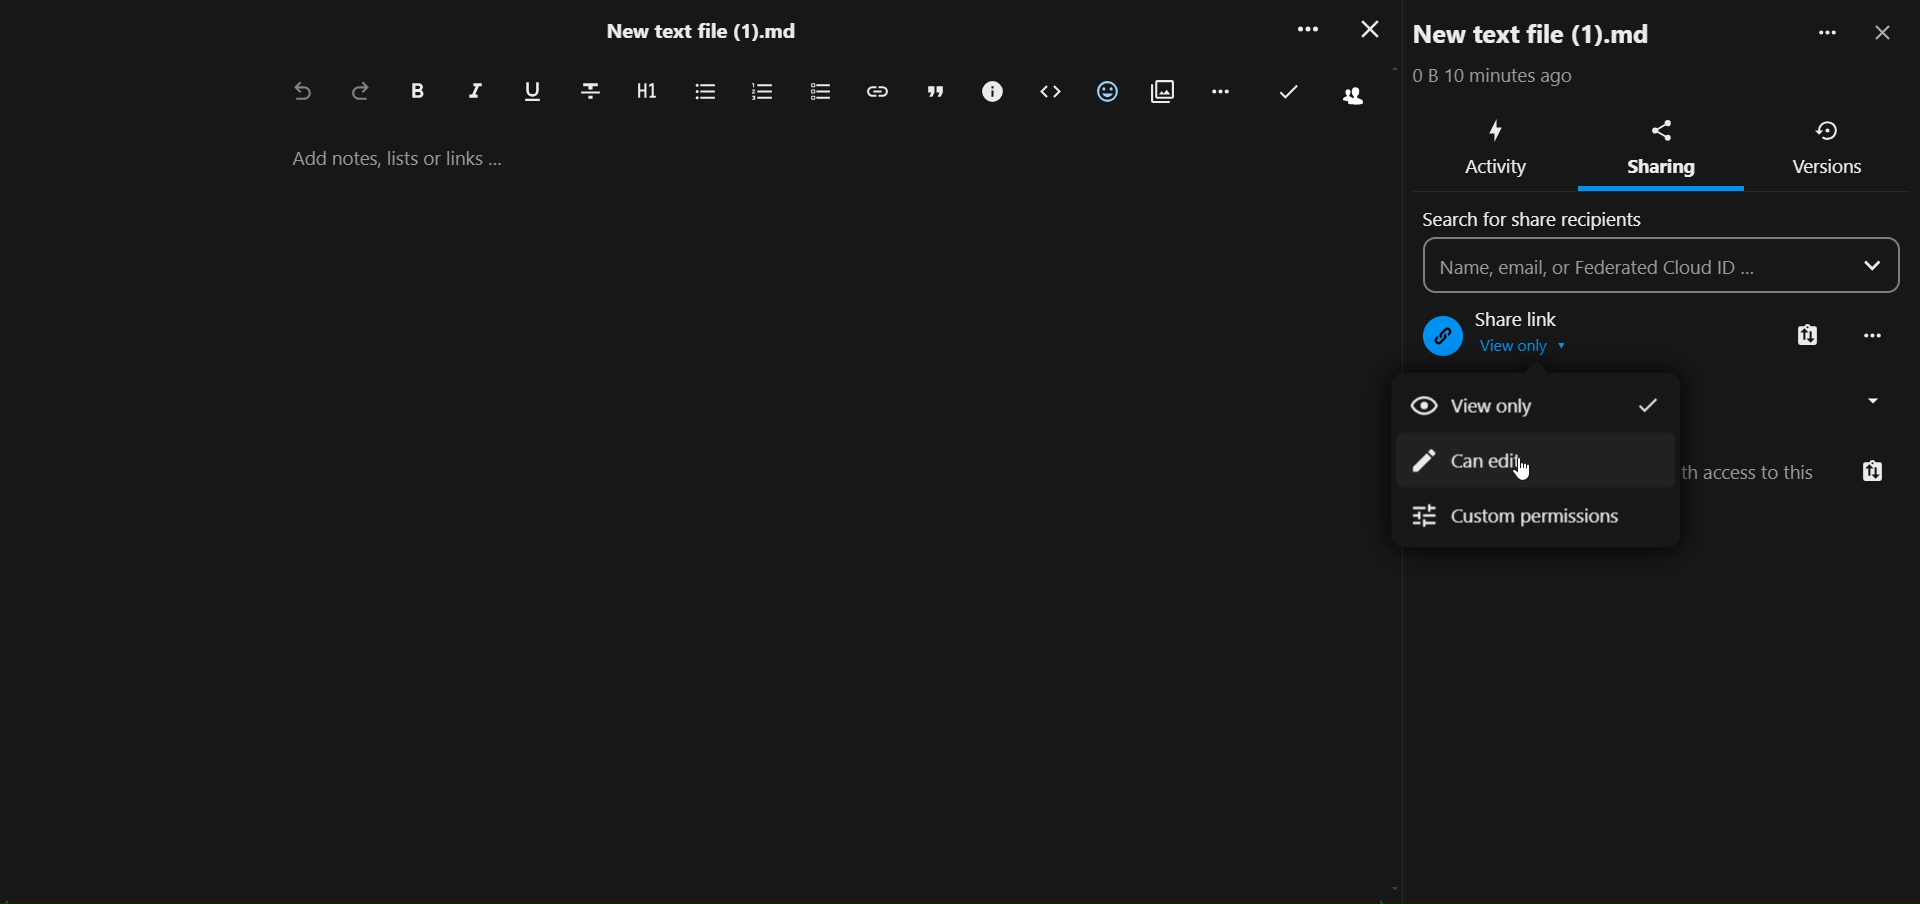  What do you see at coordinates (298, 94) in the screenshot?
I see `undo` at bounding box center [298, 94].